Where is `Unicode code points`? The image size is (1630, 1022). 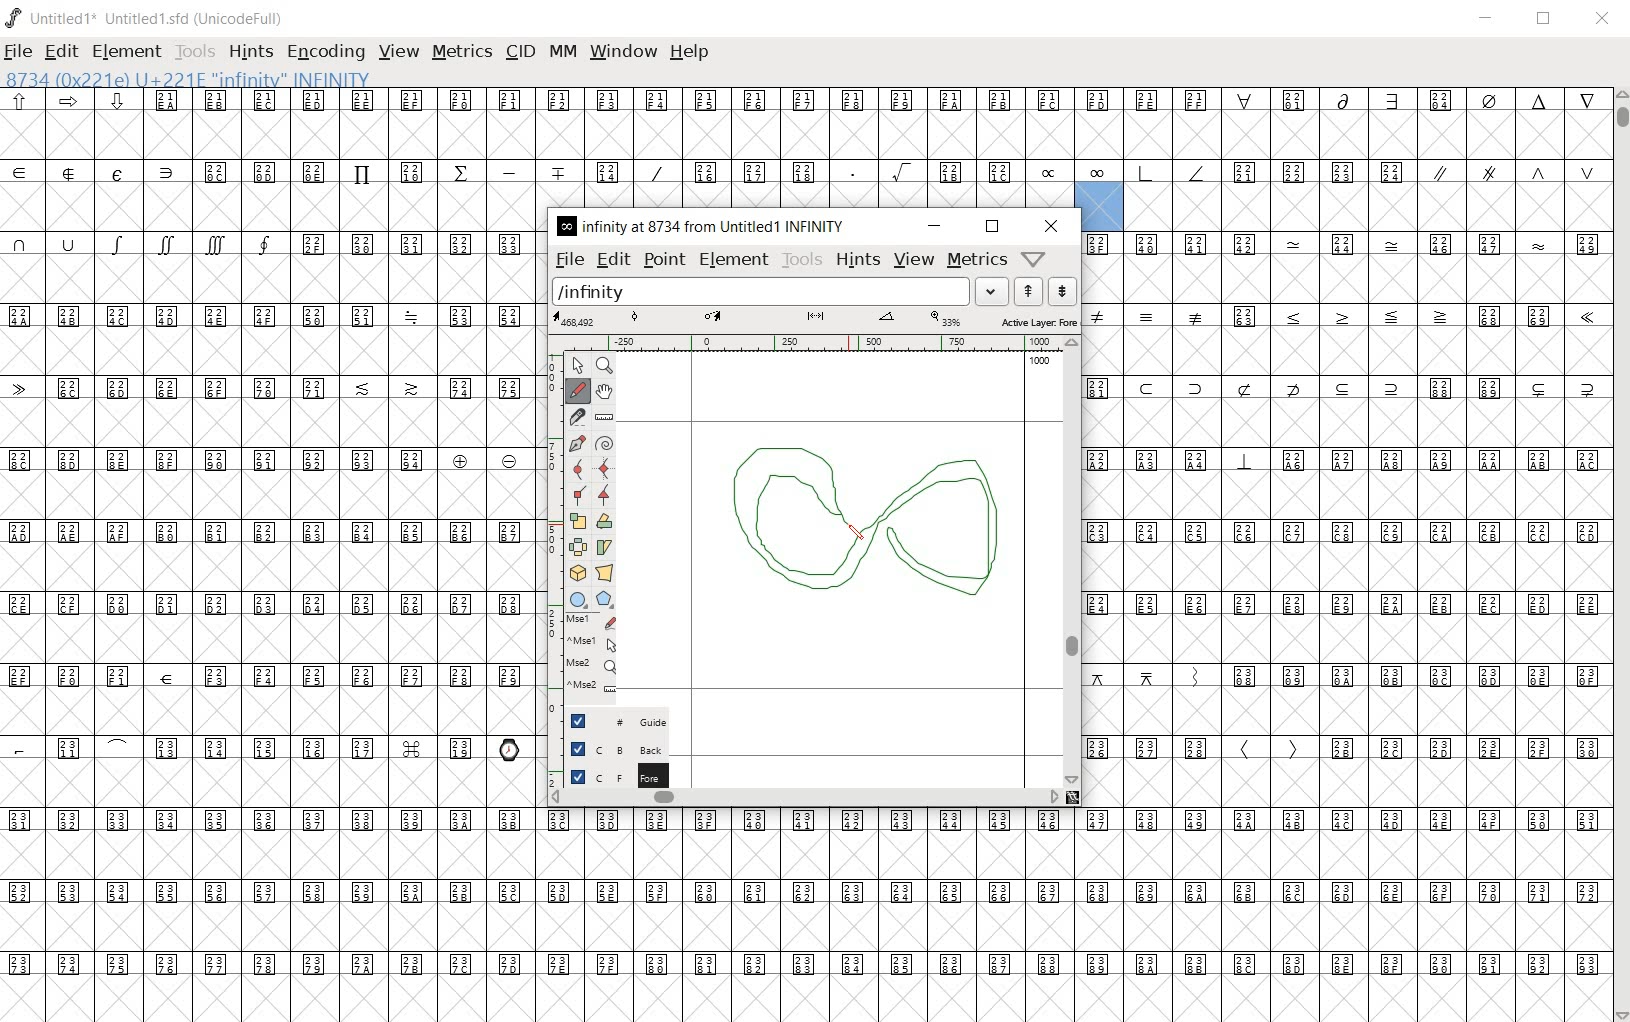
Unicode code points is located at coordinates (1348, 532).